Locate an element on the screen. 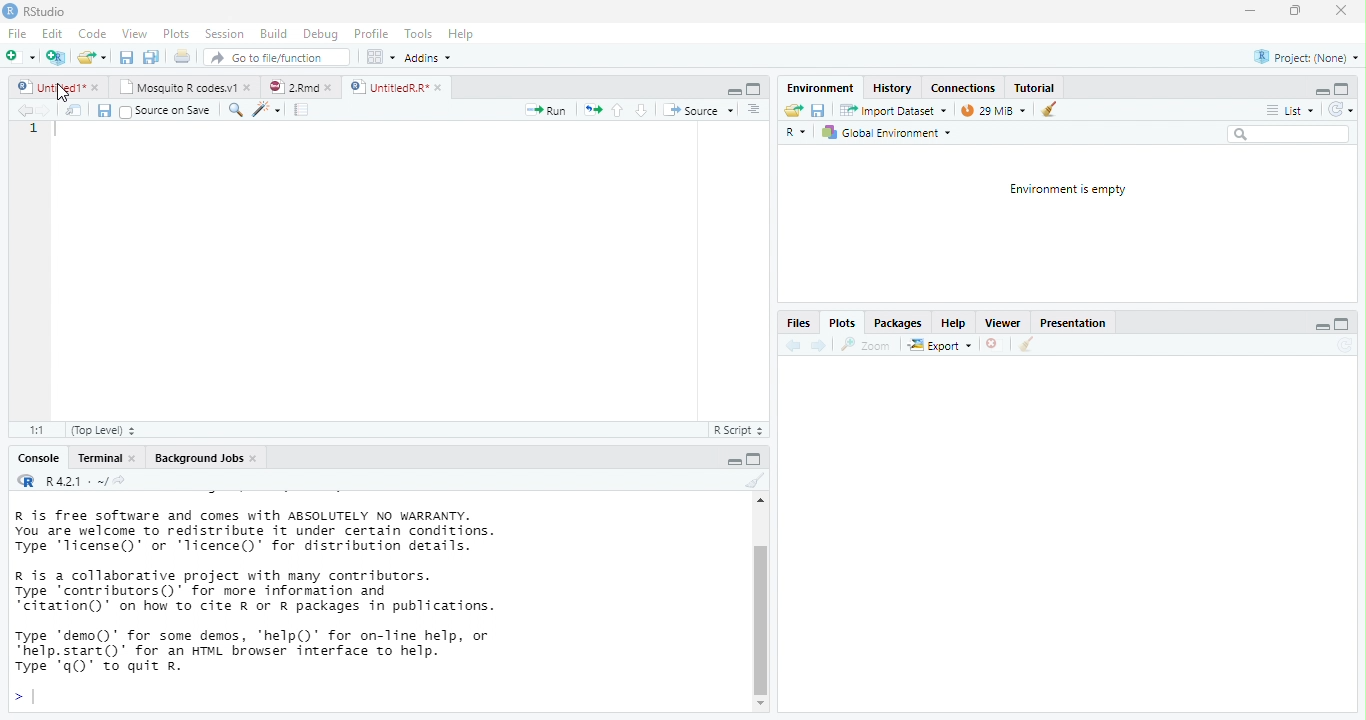  Tutorial is located at coordinates (1035, 87).